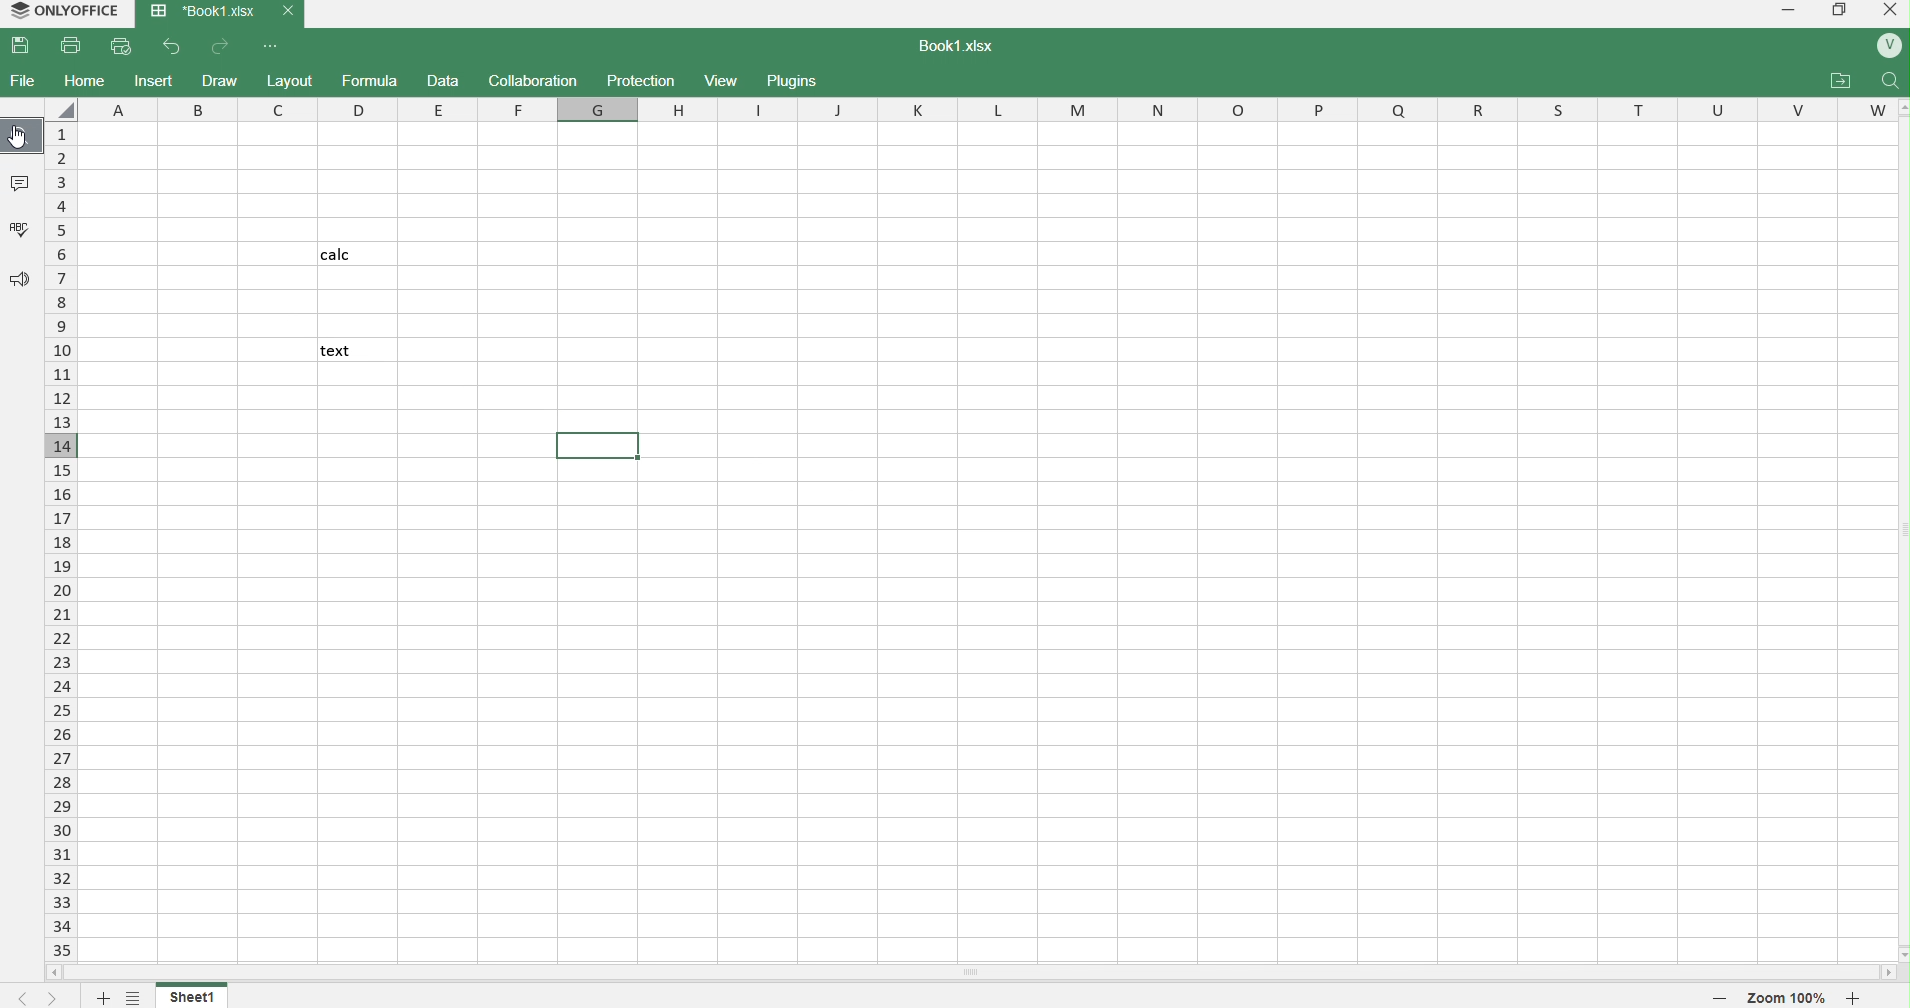 The image size is (1910, 1008). What do you see at coordinates (135, 995) in the screenshot?
I see `settings` at bounding box center [135, 995].